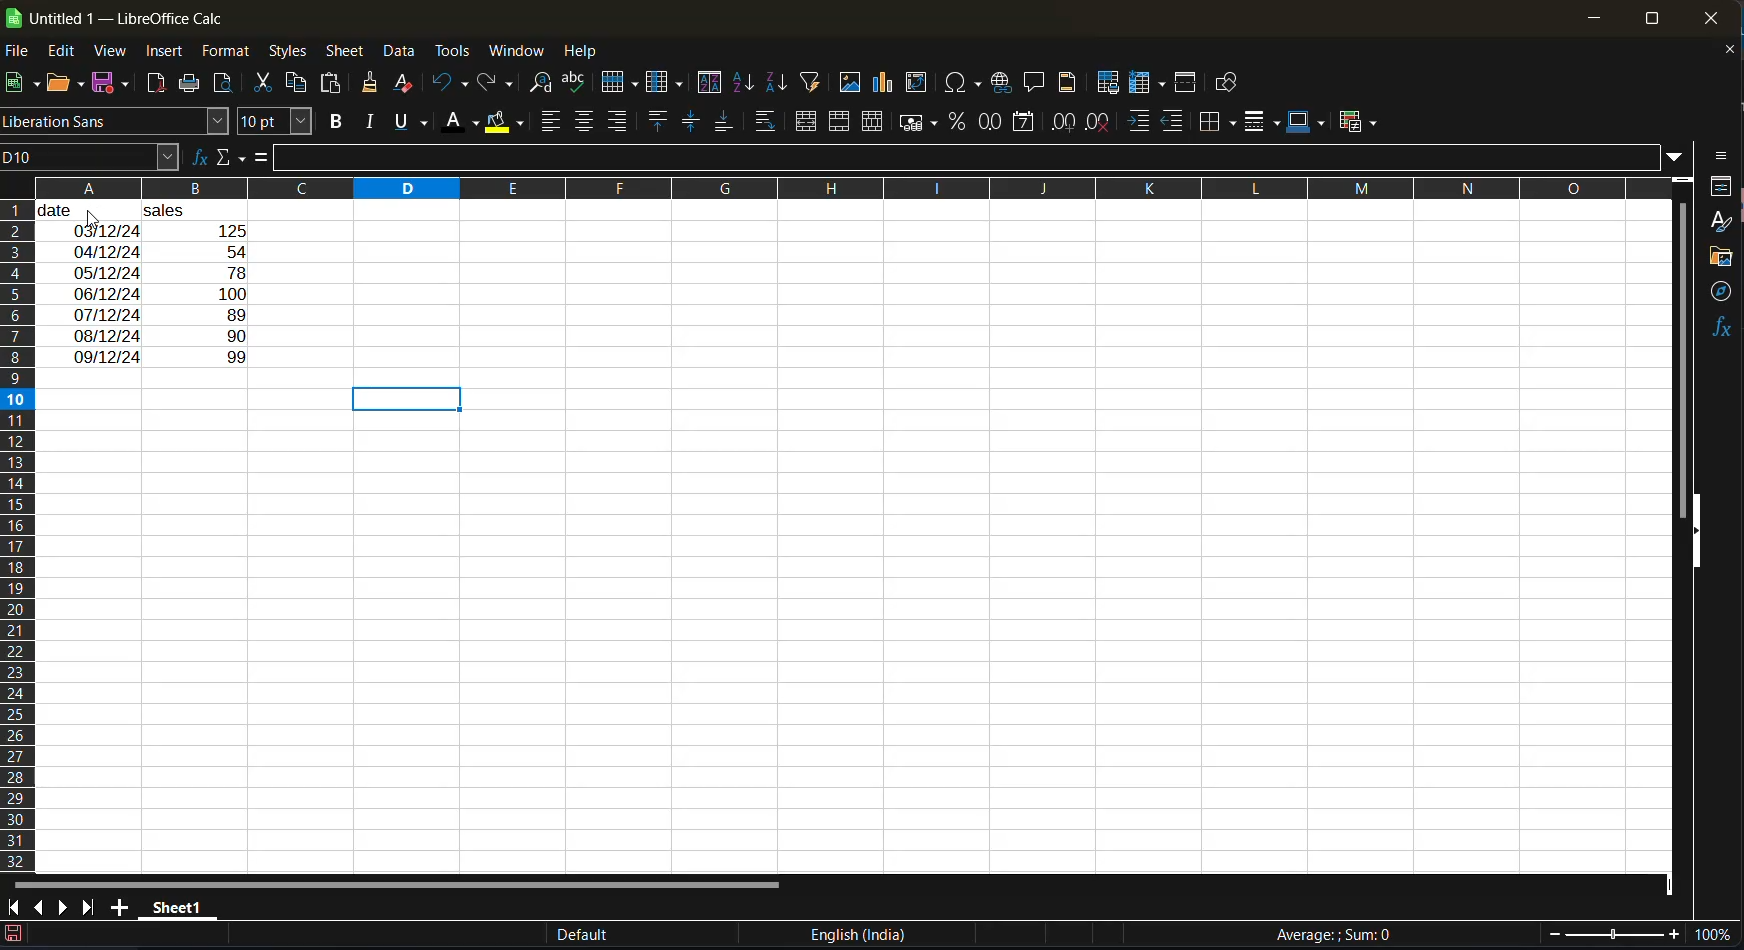 This screenshot has width=1744, height=950. Describe the element at coordinates (960, 126) in the screenshot. I see `format as percent` at that location.